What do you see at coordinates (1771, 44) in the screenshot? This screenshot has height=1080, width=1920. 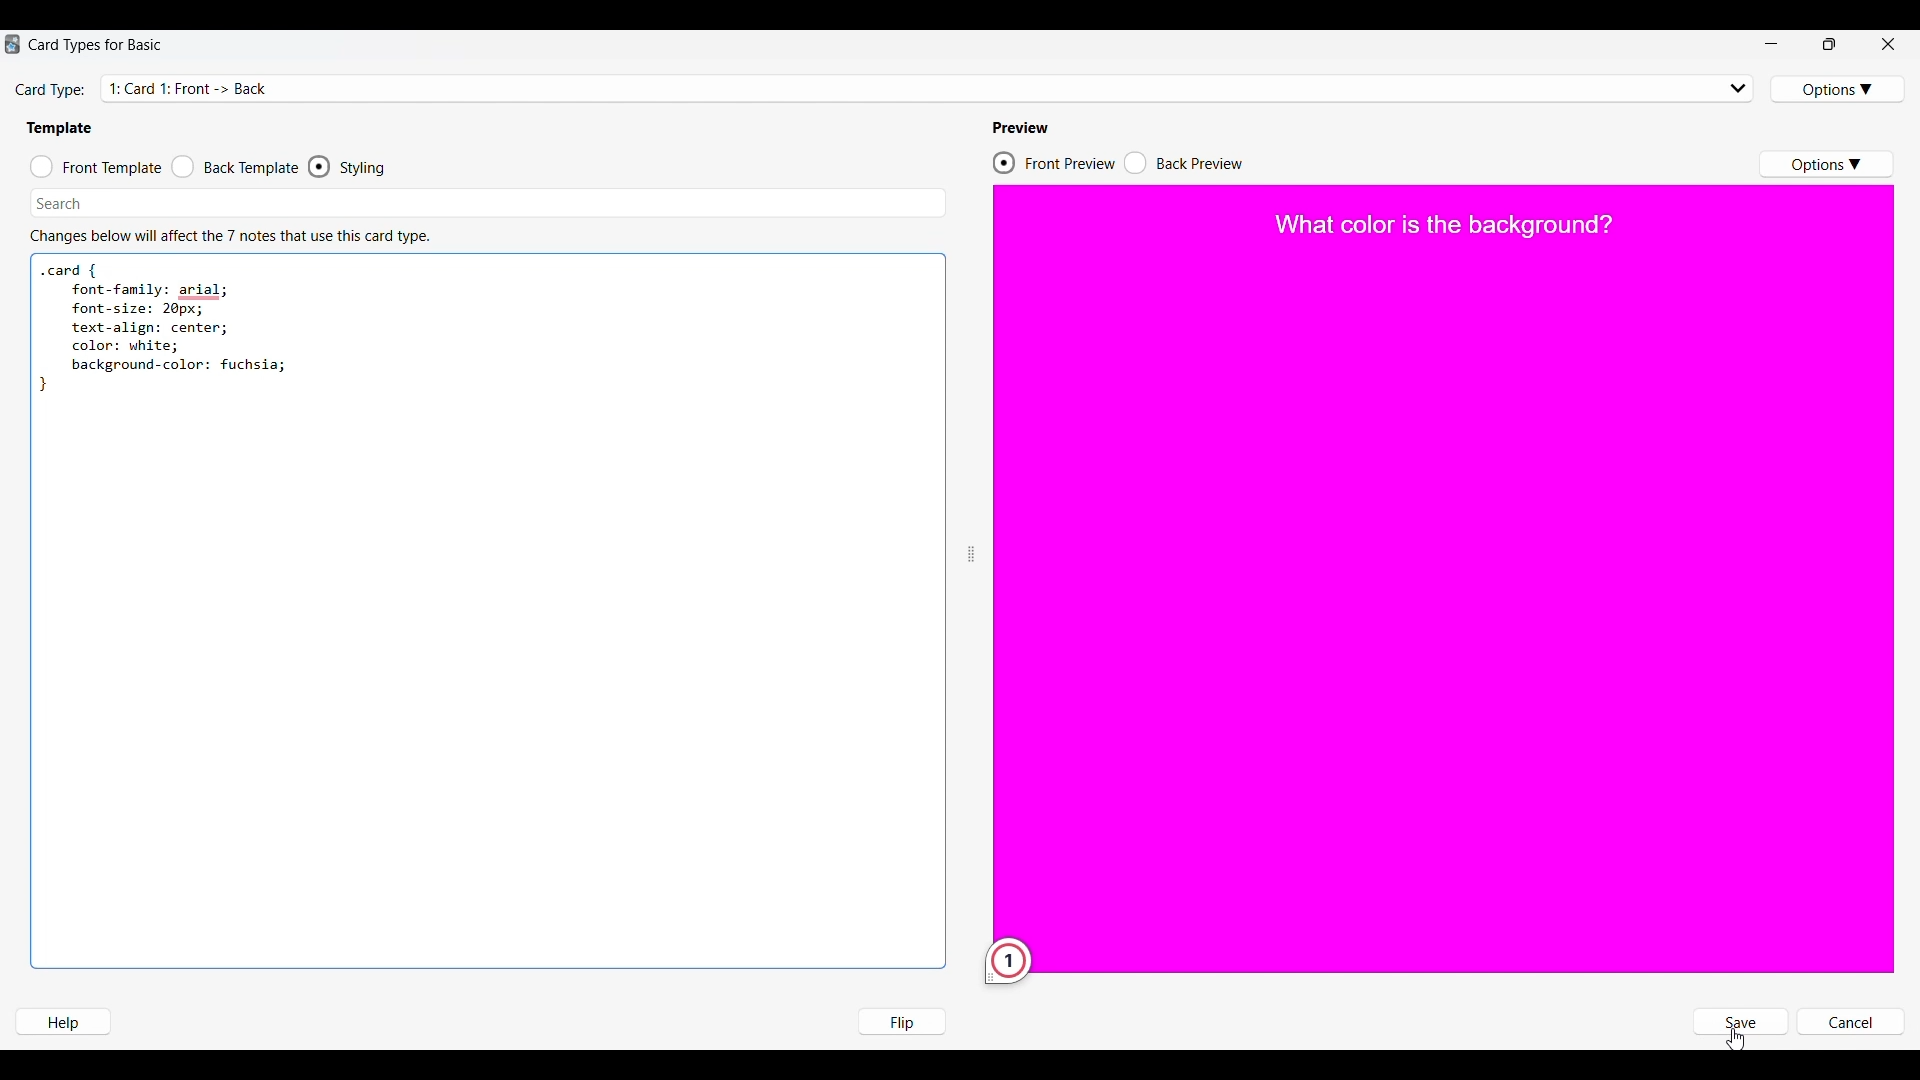 I see `Minimize` at bounding box center [1771, 44].